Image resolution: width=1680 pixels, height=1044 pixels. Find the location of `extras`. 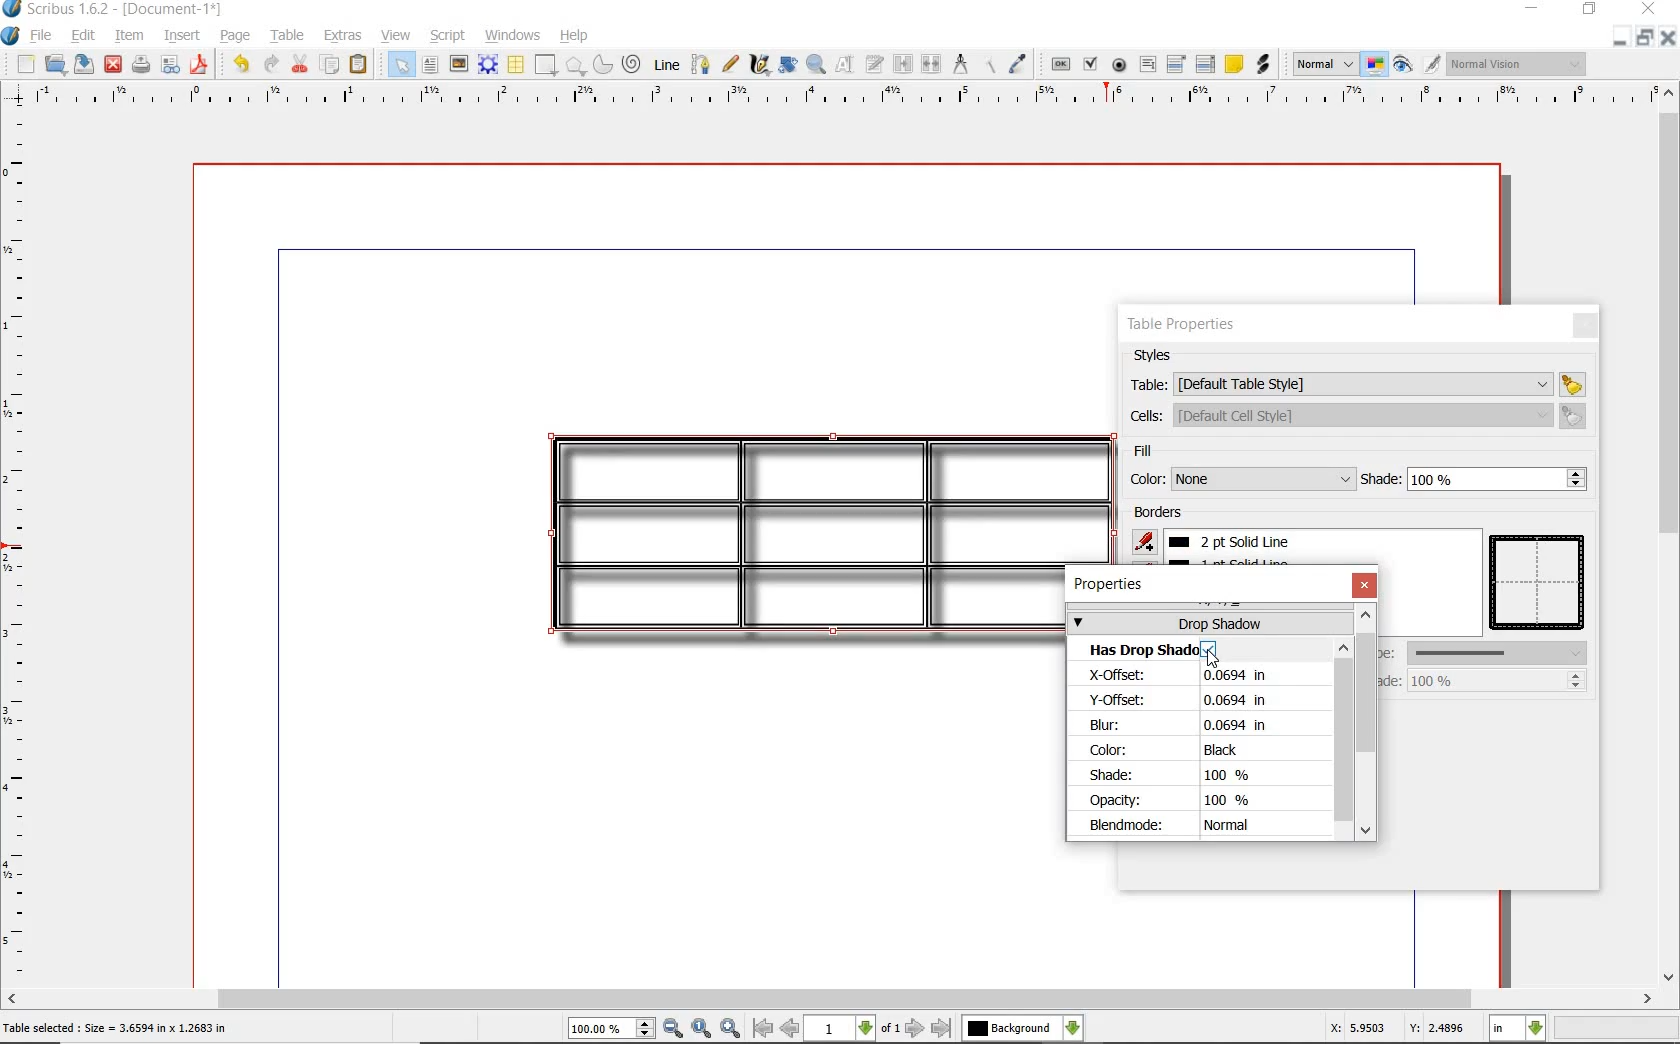

extras is located at coordinates (344, 37).